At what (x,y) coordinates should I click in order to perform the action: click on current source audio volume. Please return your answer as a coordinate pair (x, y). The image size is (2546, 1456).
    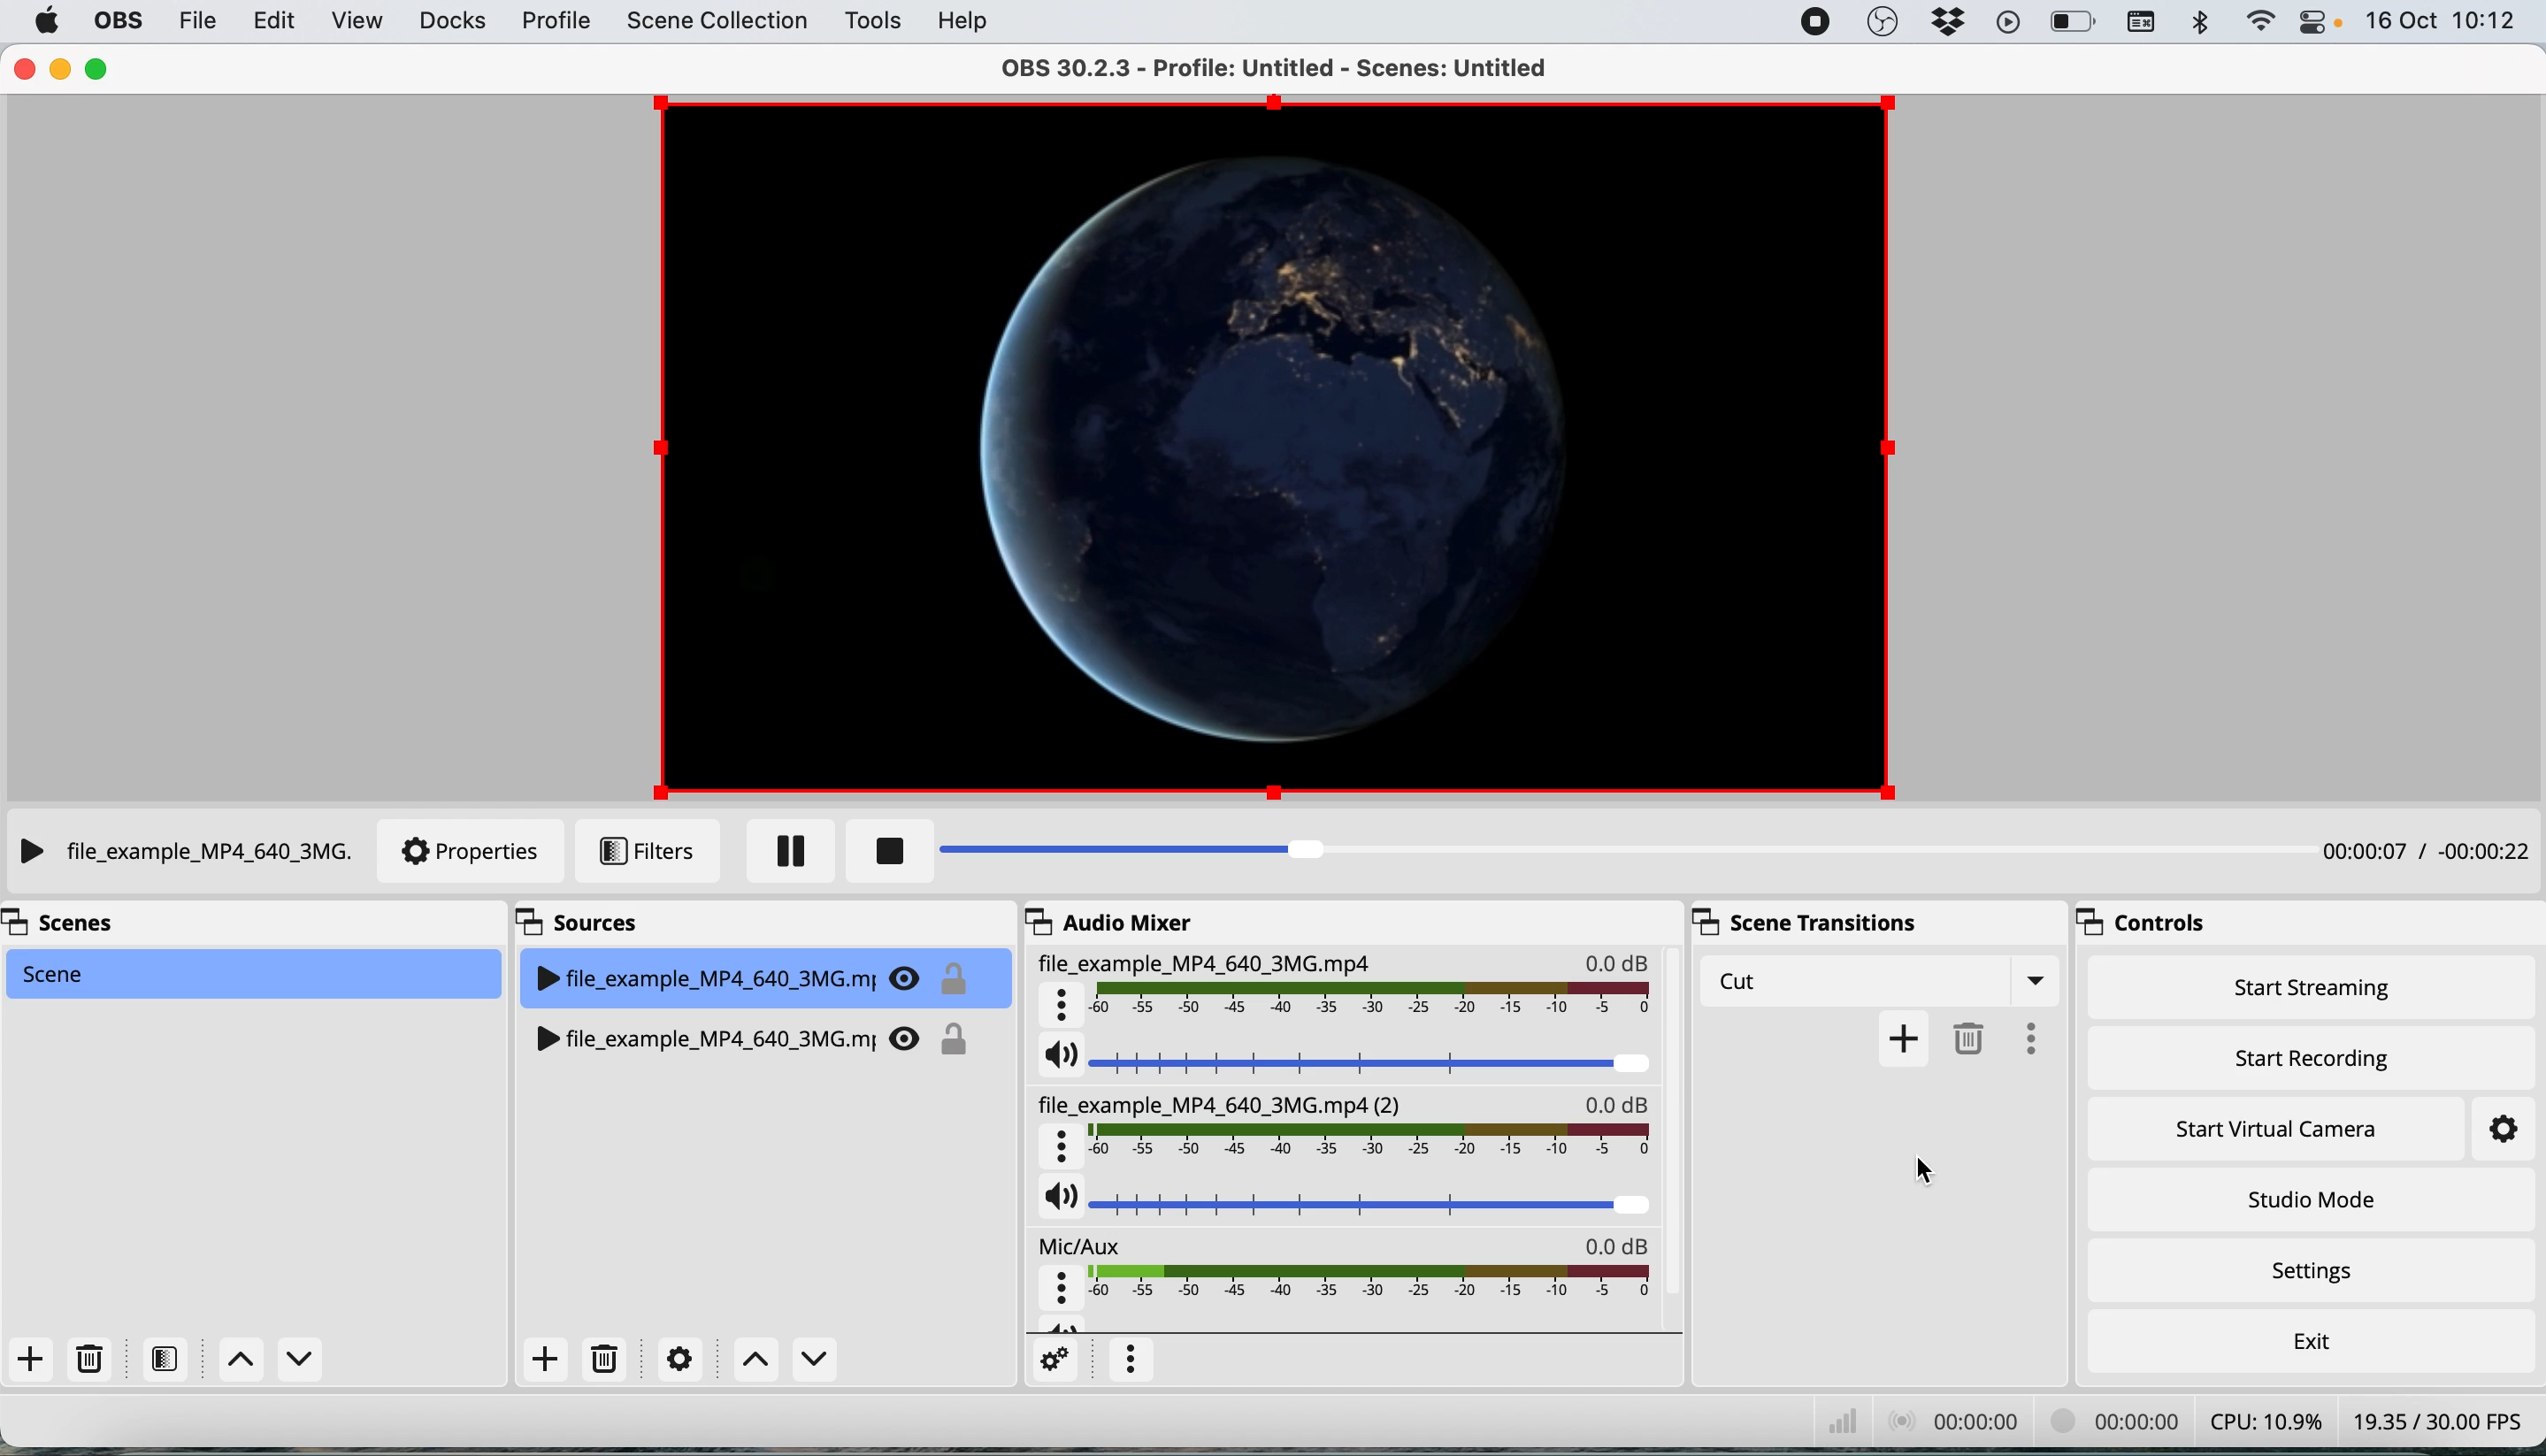
    Looking at the image, I should click on (1347, 1058).